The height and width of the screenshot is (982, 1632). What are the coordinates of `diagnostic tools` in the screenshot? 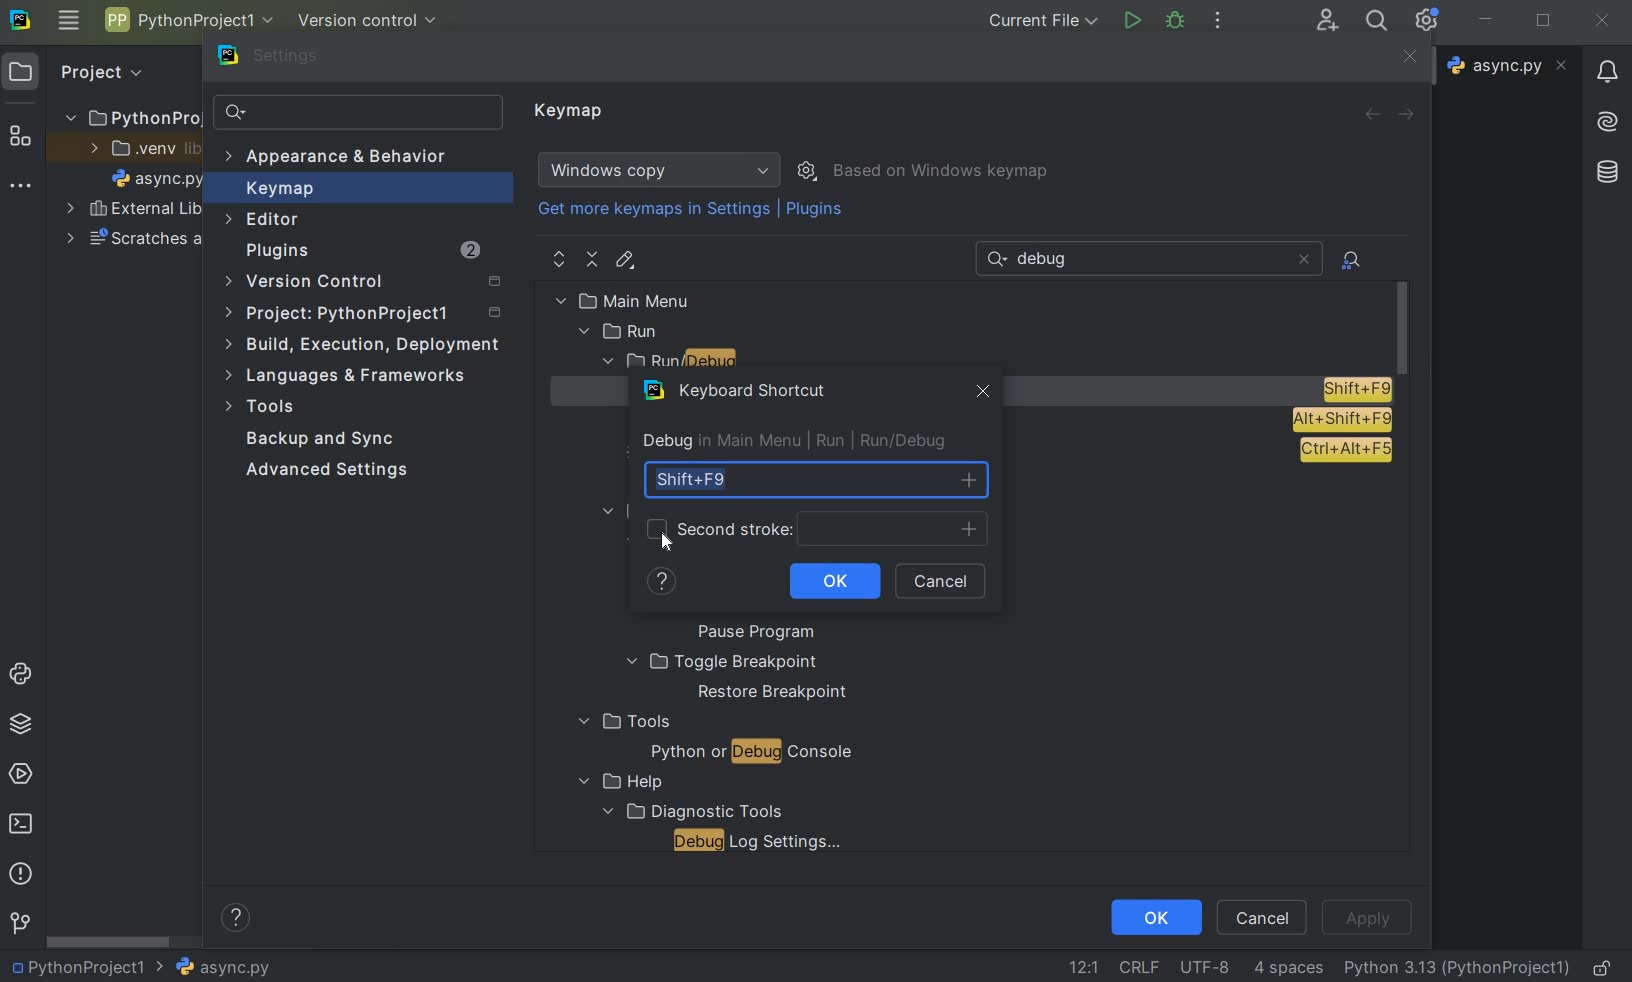 It's located at (690, 810).